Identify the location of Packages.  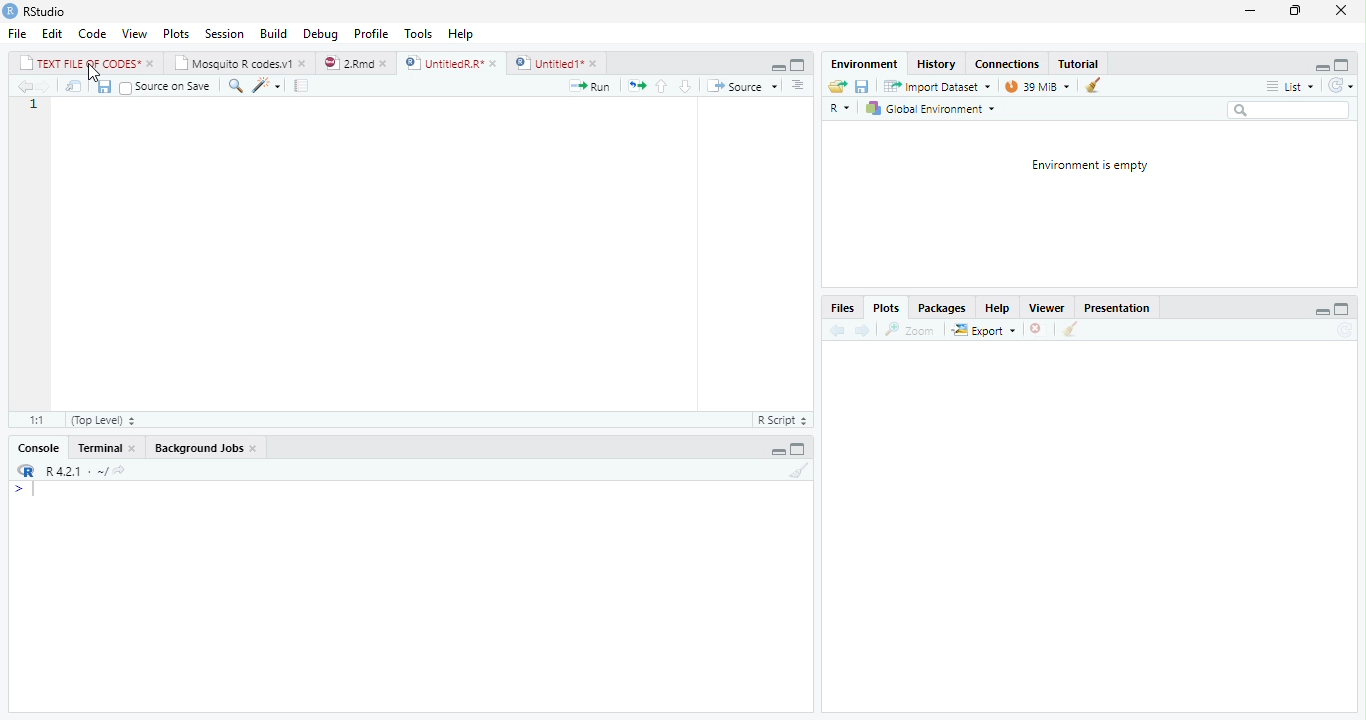
(942, 308).